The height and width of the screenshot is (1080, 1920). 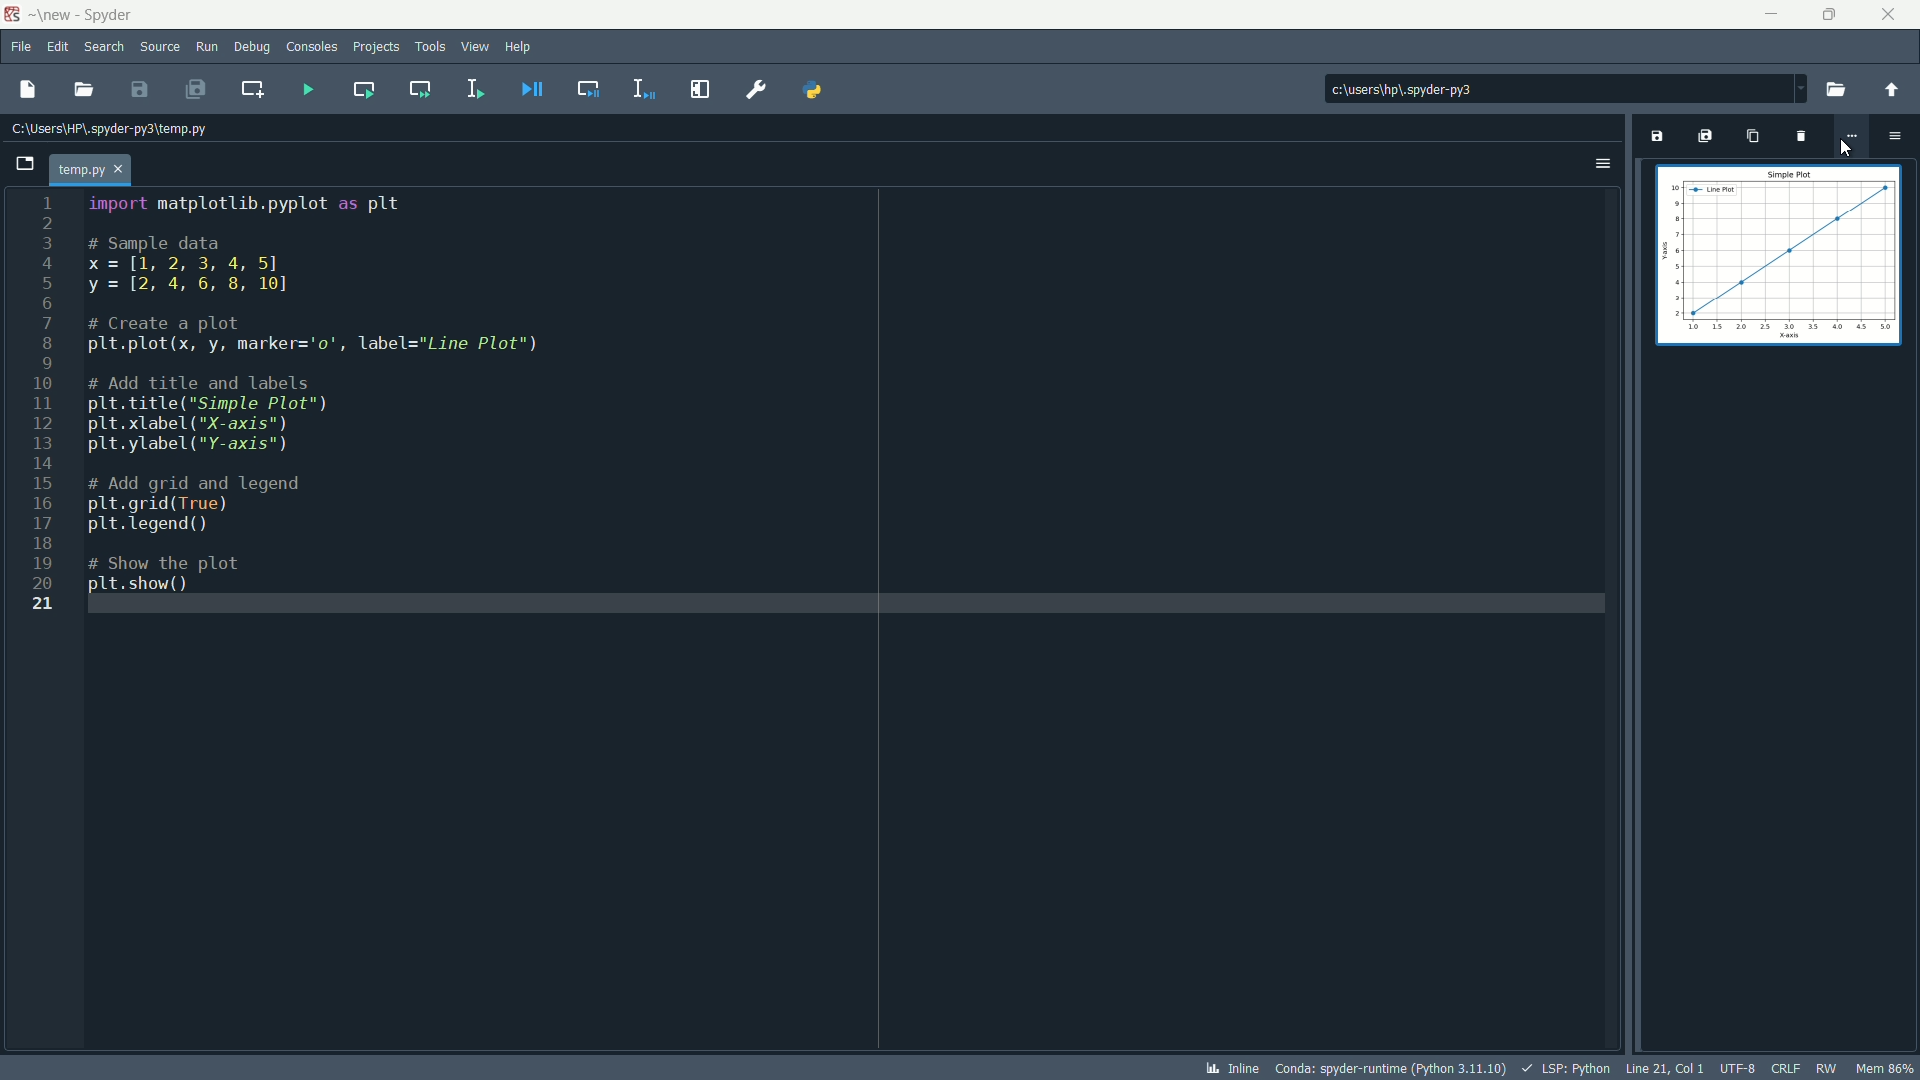 What do you see at coordinates (699, 89) in the screenshot?
I see `maximize current pane` at bounding box center [699, 89].